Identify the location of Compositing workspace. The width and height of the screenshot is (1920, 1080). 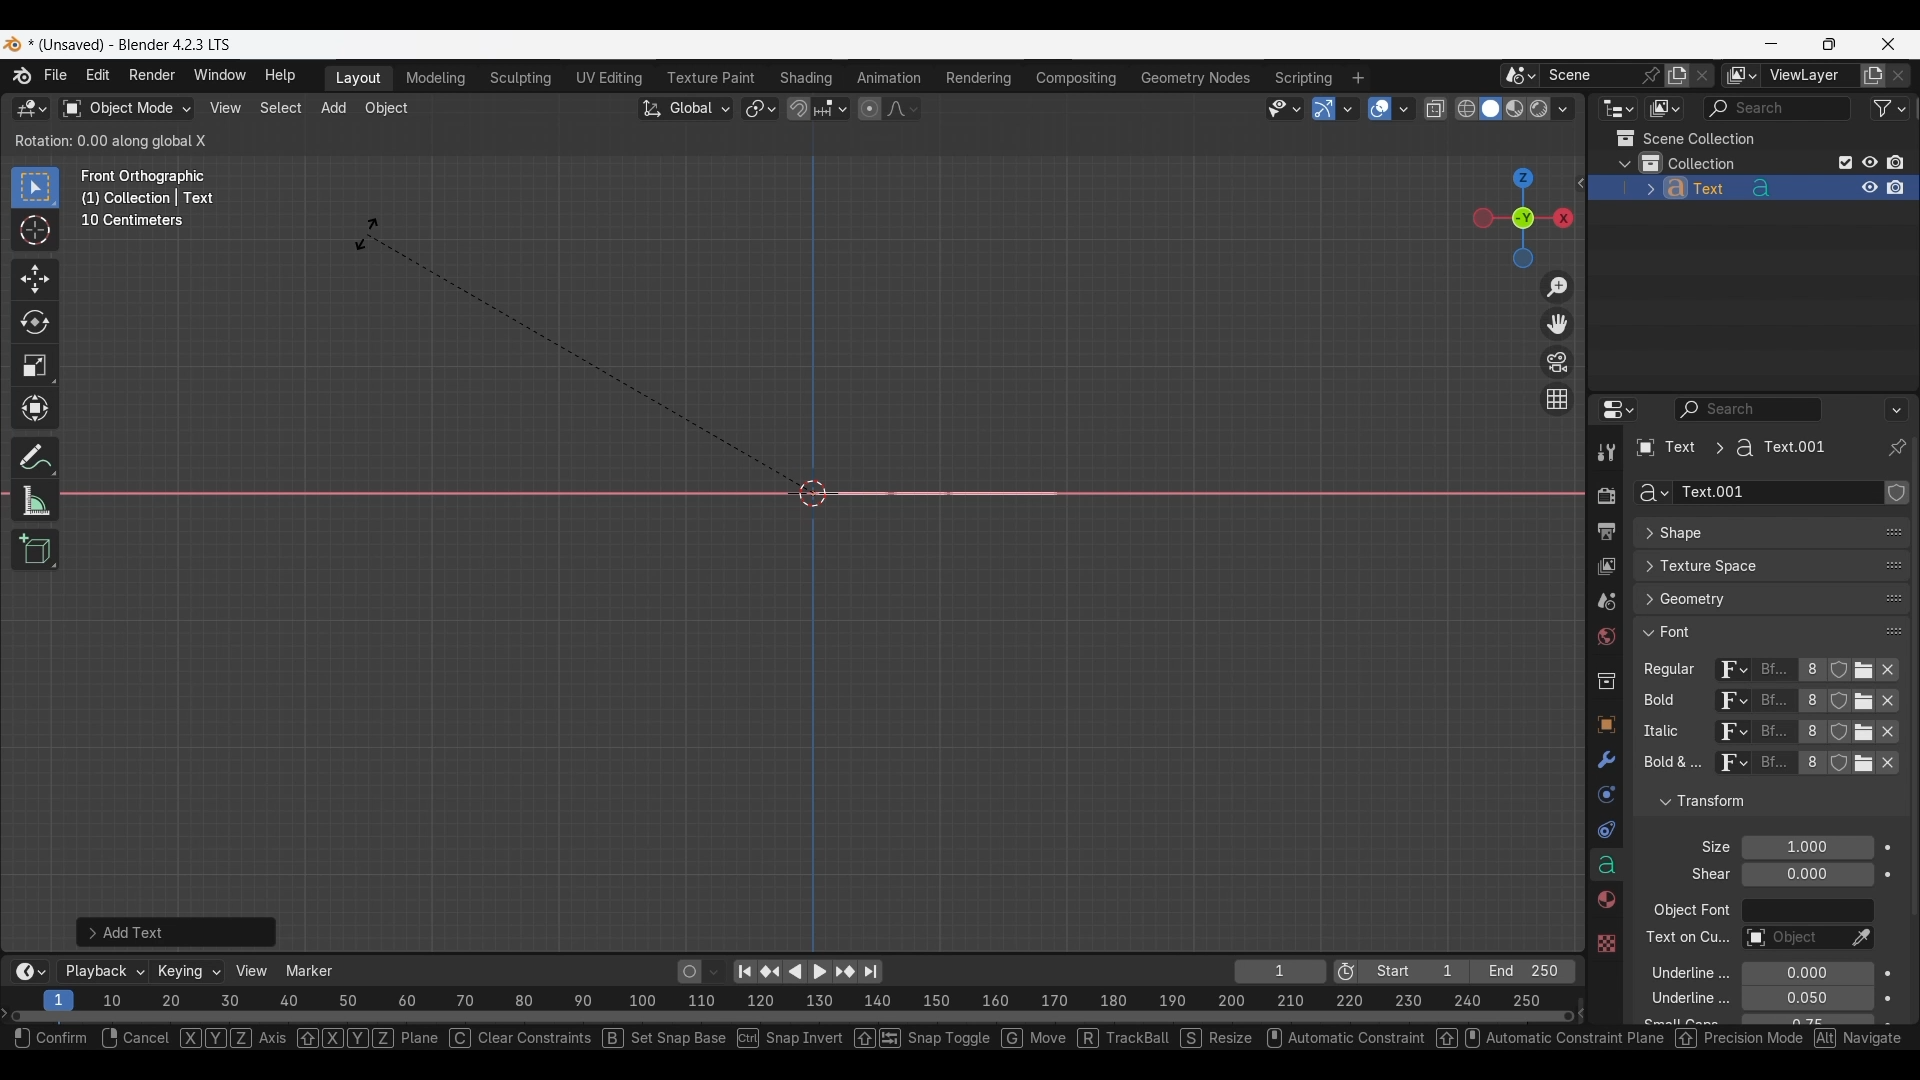
(1077, 78).